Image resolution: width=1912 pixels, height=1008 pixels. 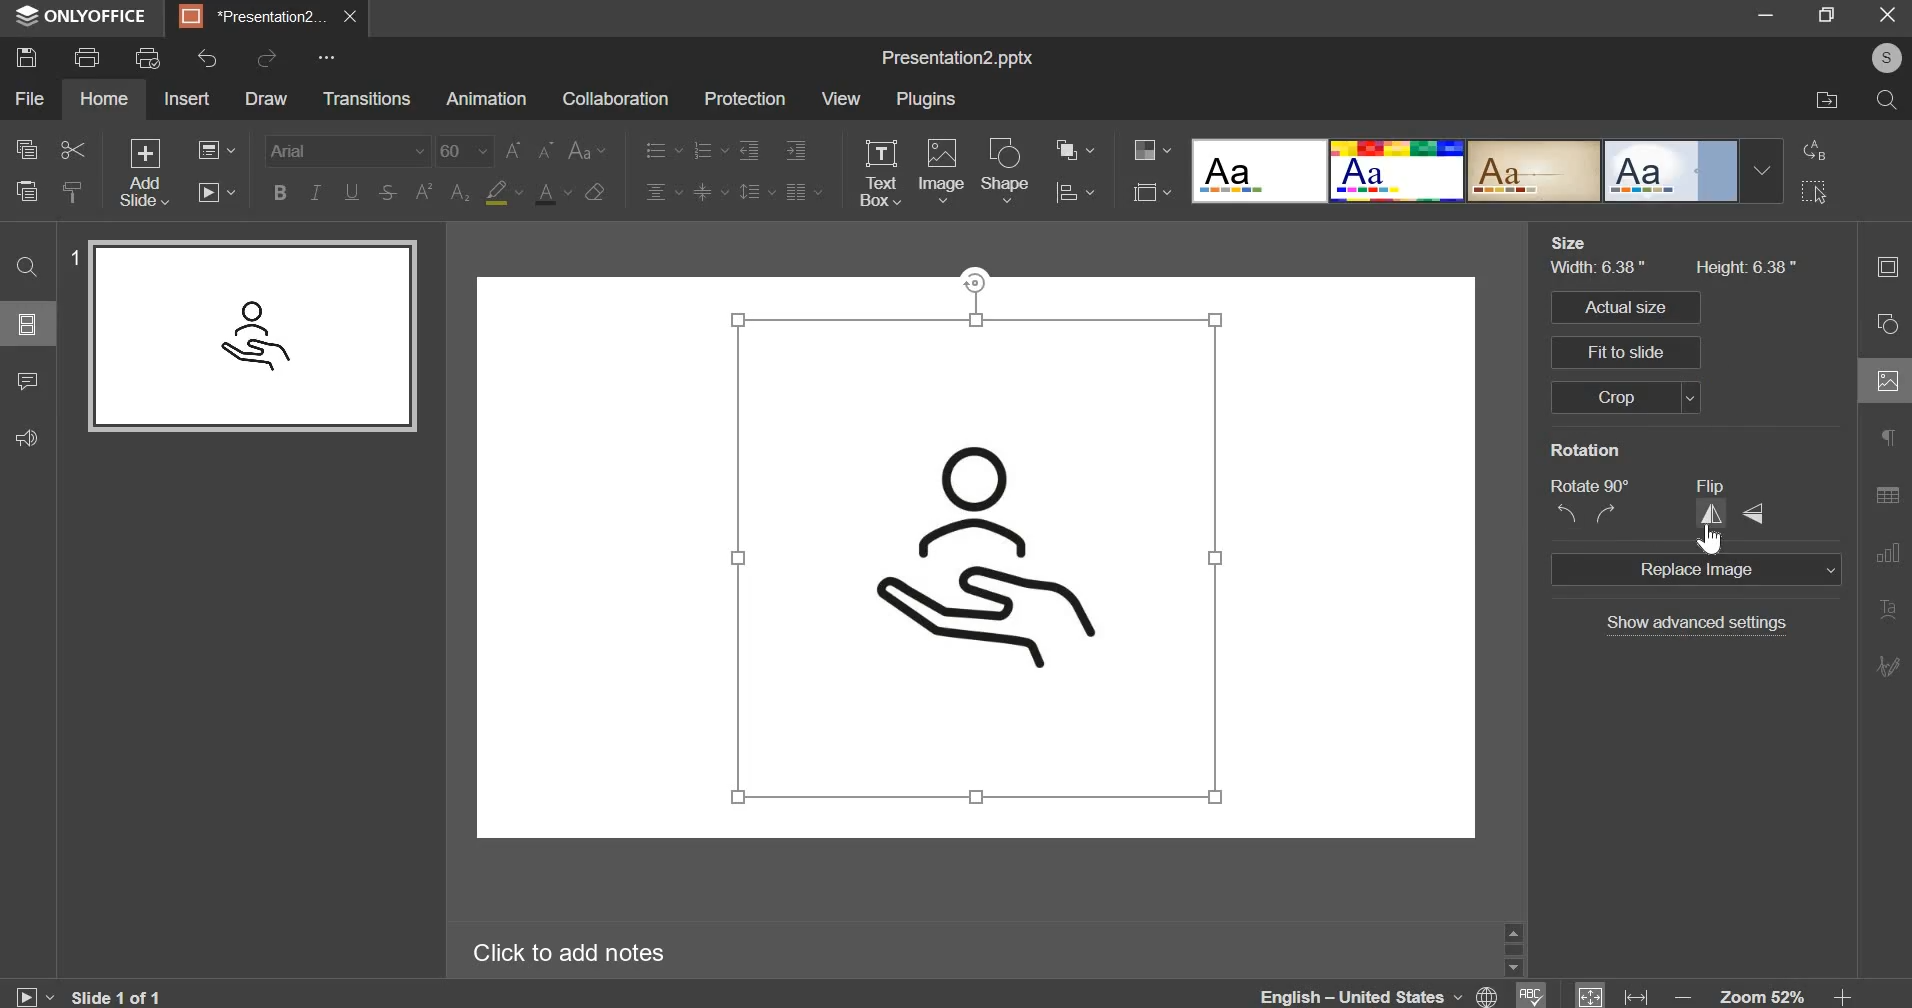 I want to click on slide layout, so click(x=28, y=323).